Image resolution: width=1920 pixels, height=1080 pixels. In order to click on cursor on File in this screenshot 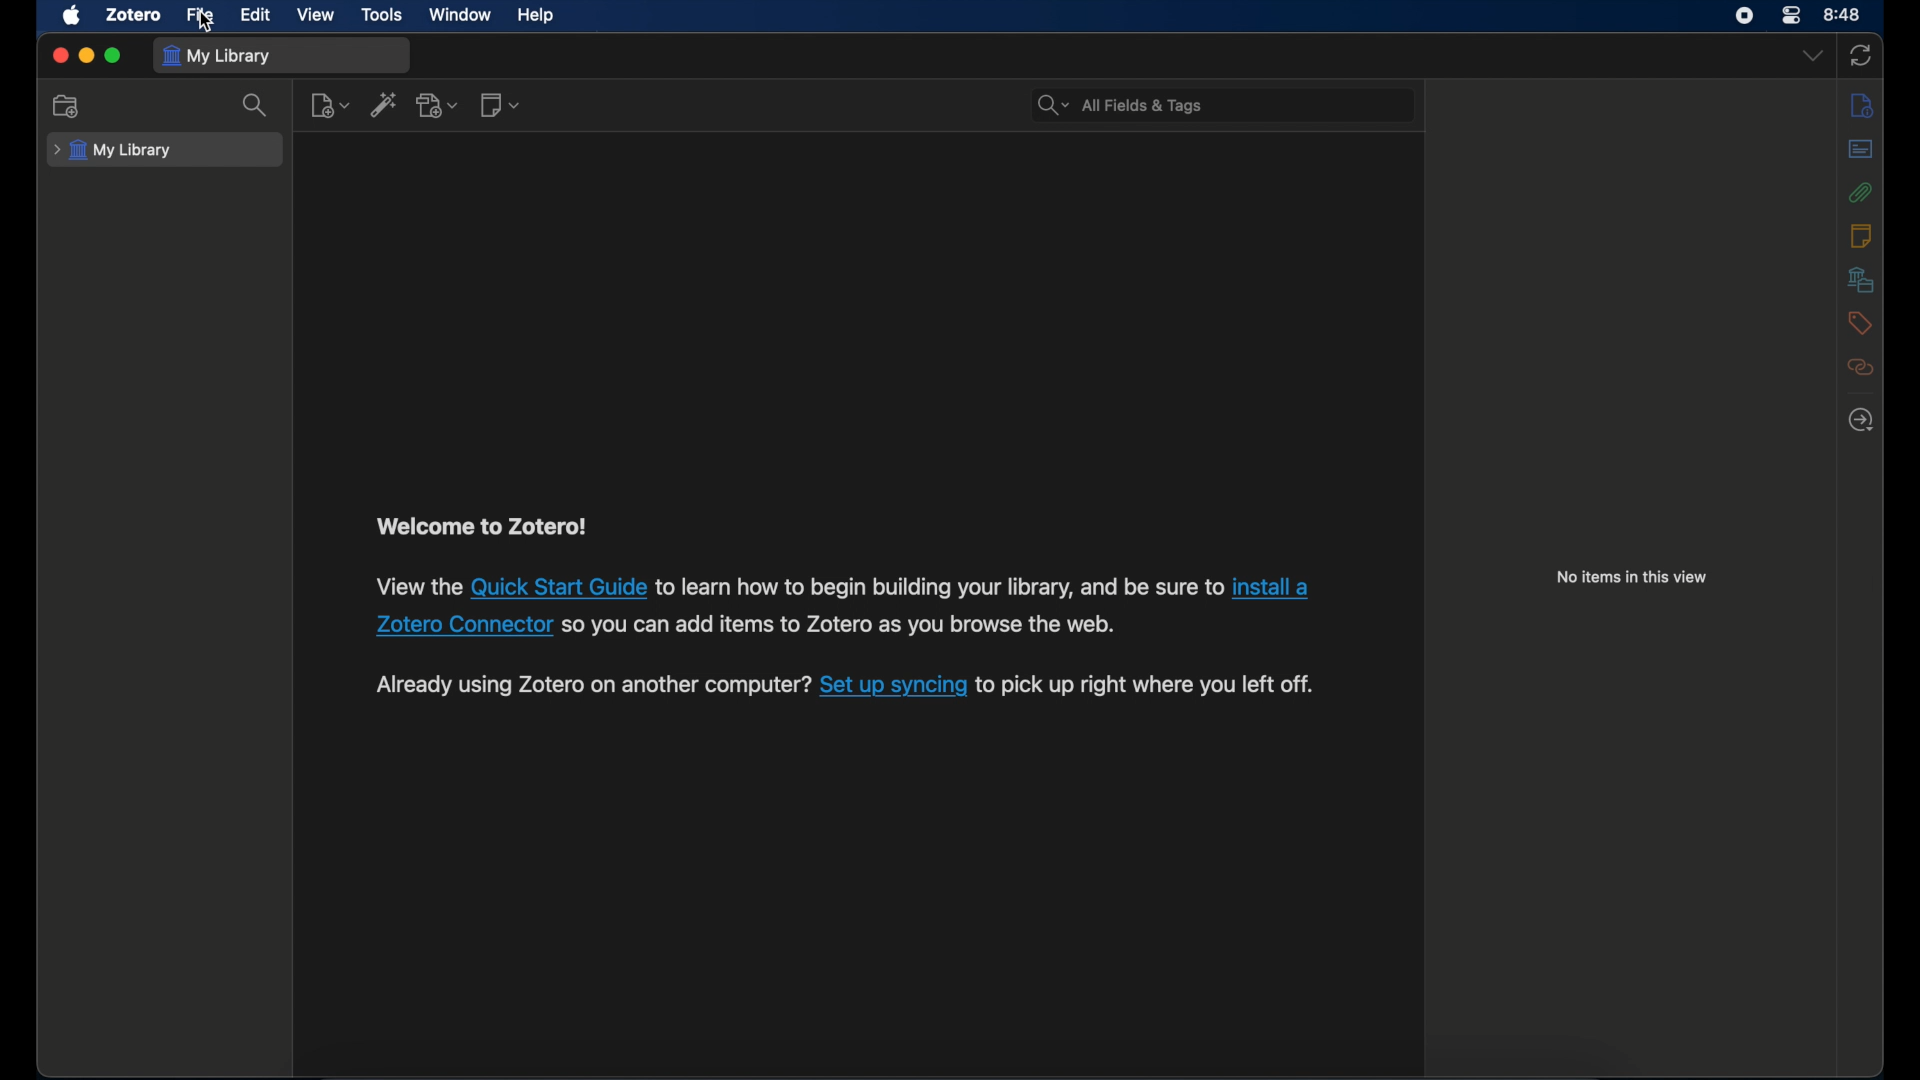, I will do `click(205, 23)`.